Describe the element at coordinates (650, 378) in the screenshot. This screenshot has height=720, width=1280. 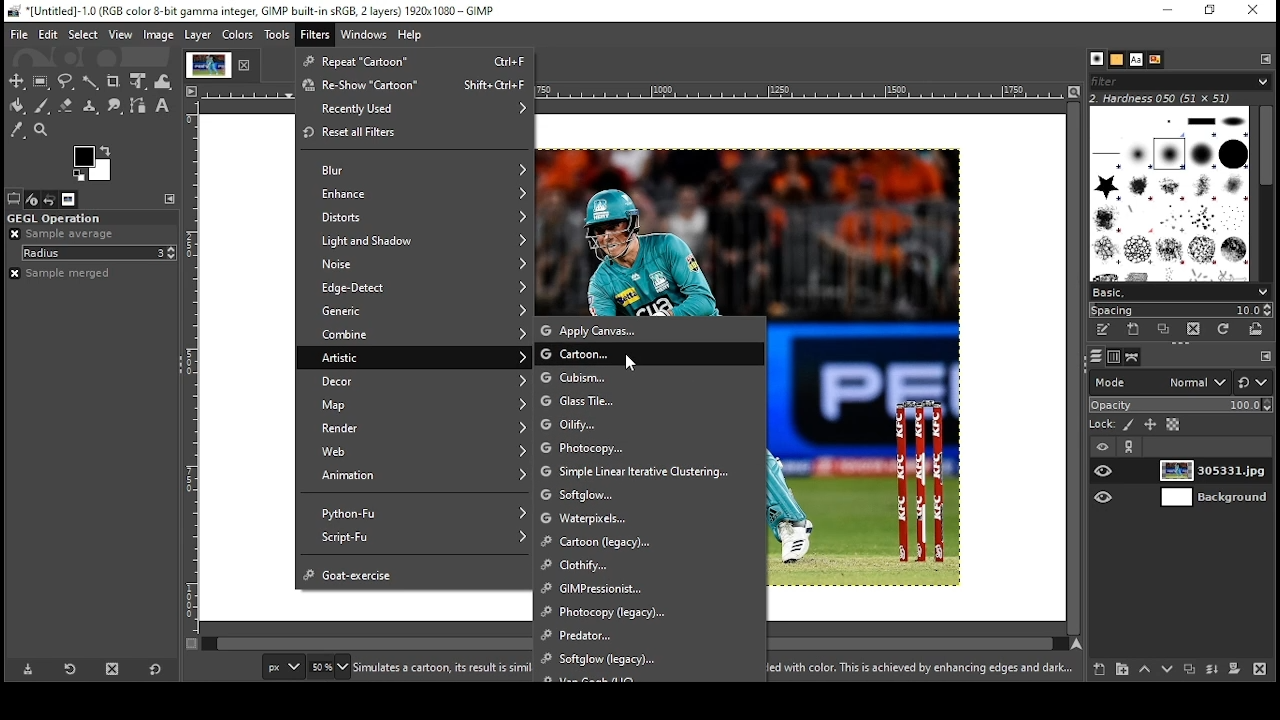
I see `custom` at that location.